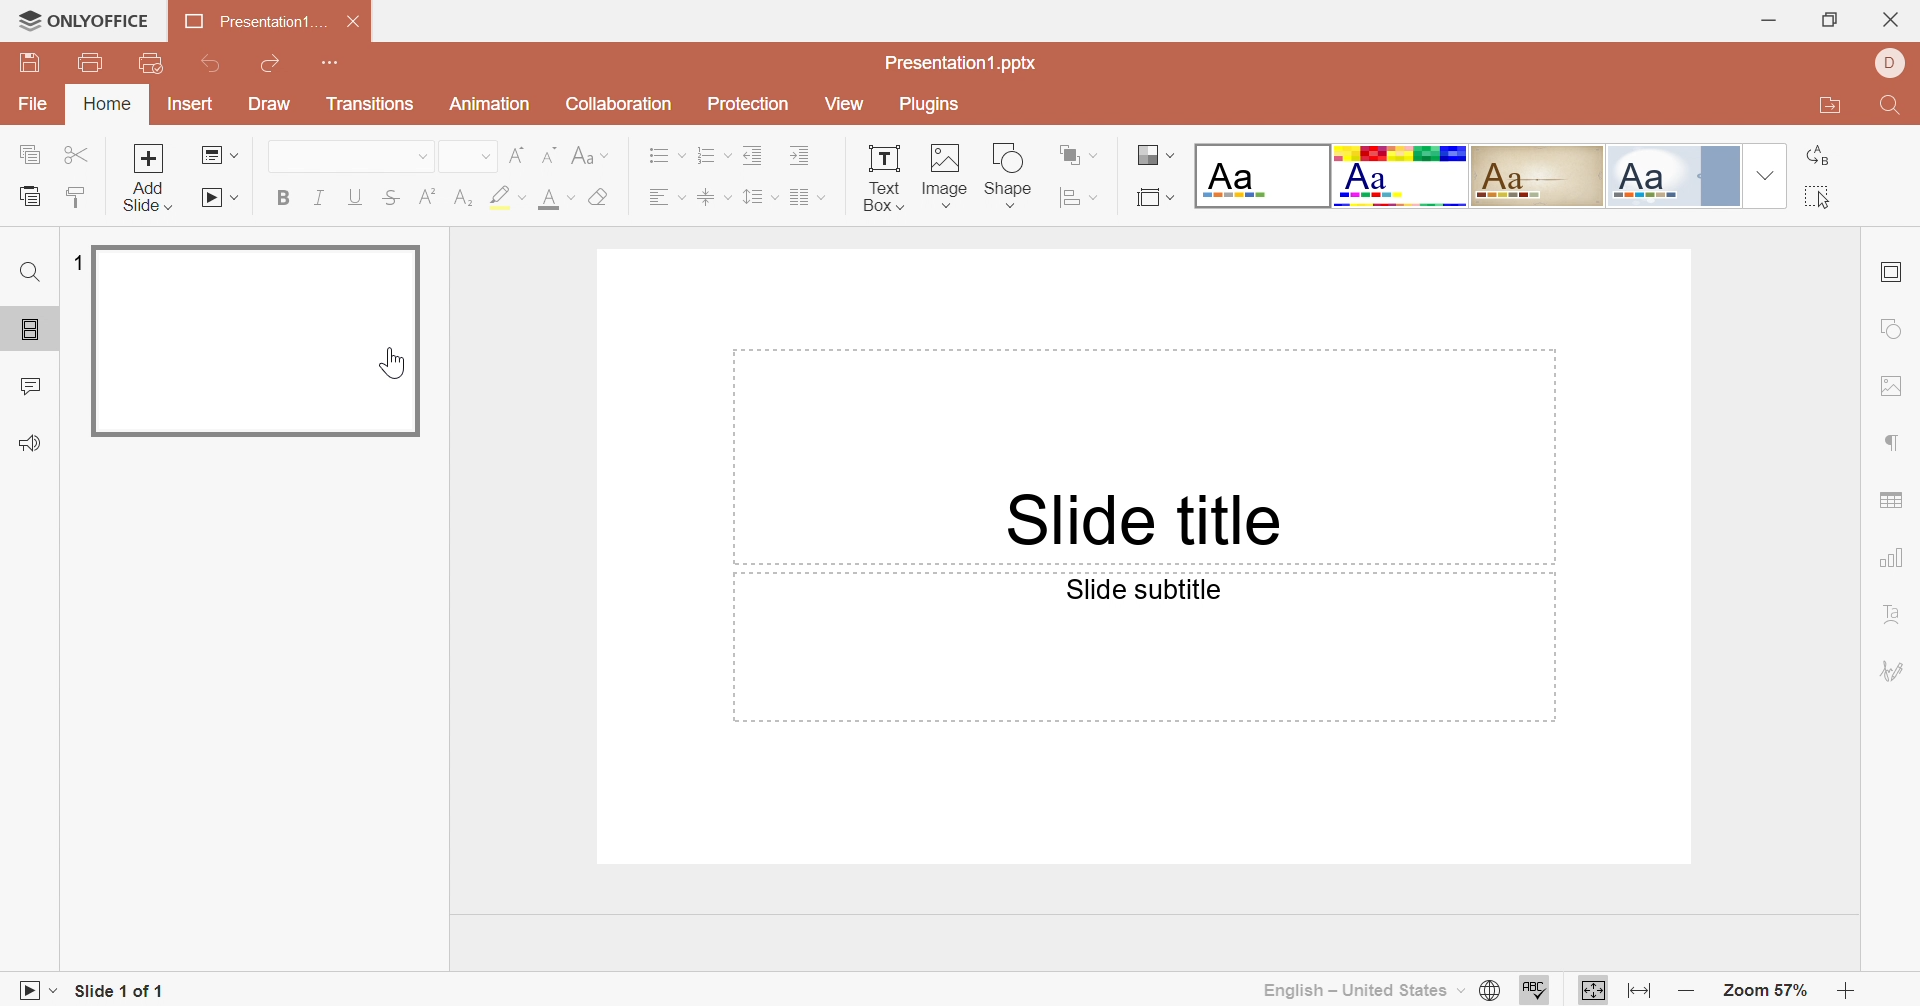  What do you see at coordinates (1261, 175) in the screenshot?
I see `Blank` at bounding box center [1261, 175].